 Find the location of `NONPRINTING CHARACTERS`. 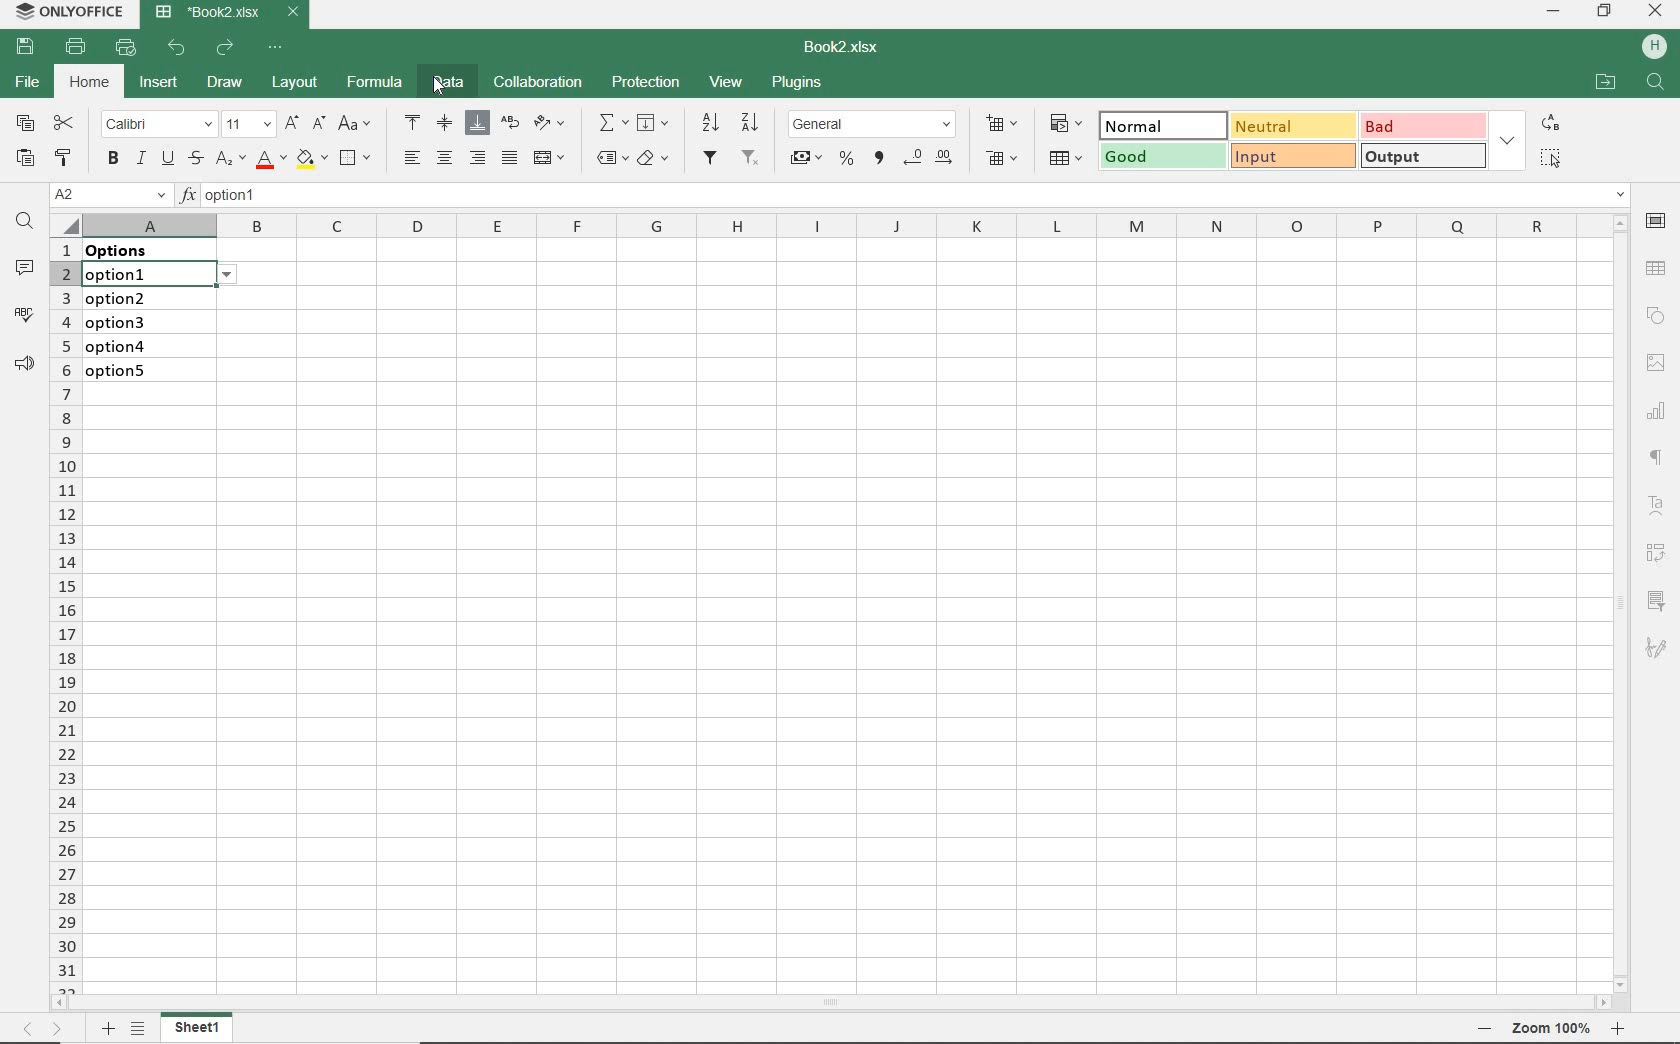

NONPRINTING CHARACTERS is located at coordinates (1659, 459).